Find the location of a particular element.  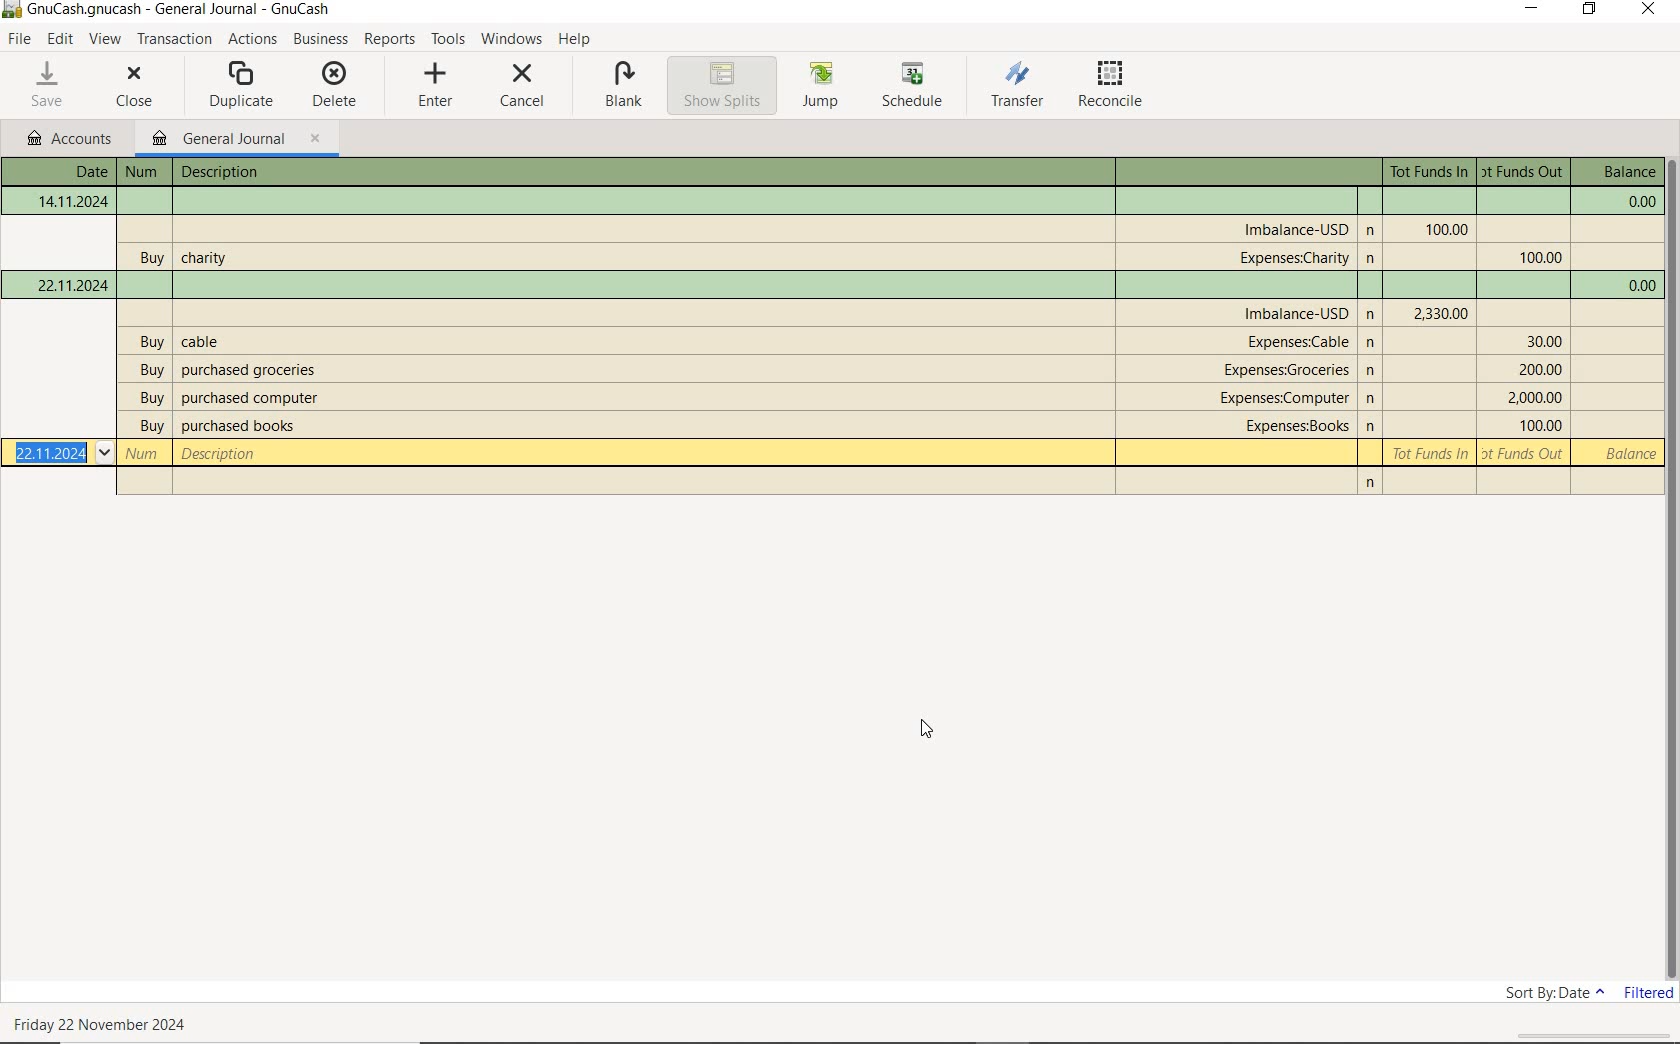

account is located at coordinates (1289, 370).